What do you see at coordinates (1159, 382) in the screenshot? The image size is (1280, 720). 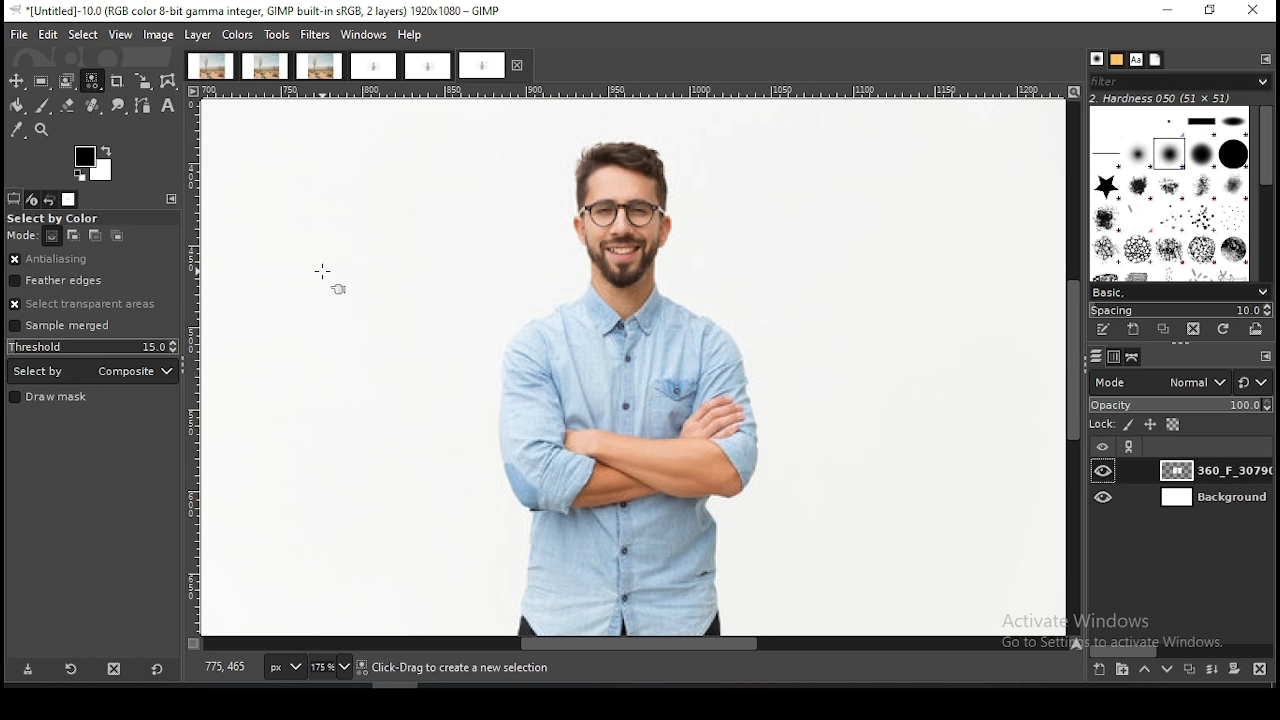 I see `blend mode` at bounding box center [1159, 382].